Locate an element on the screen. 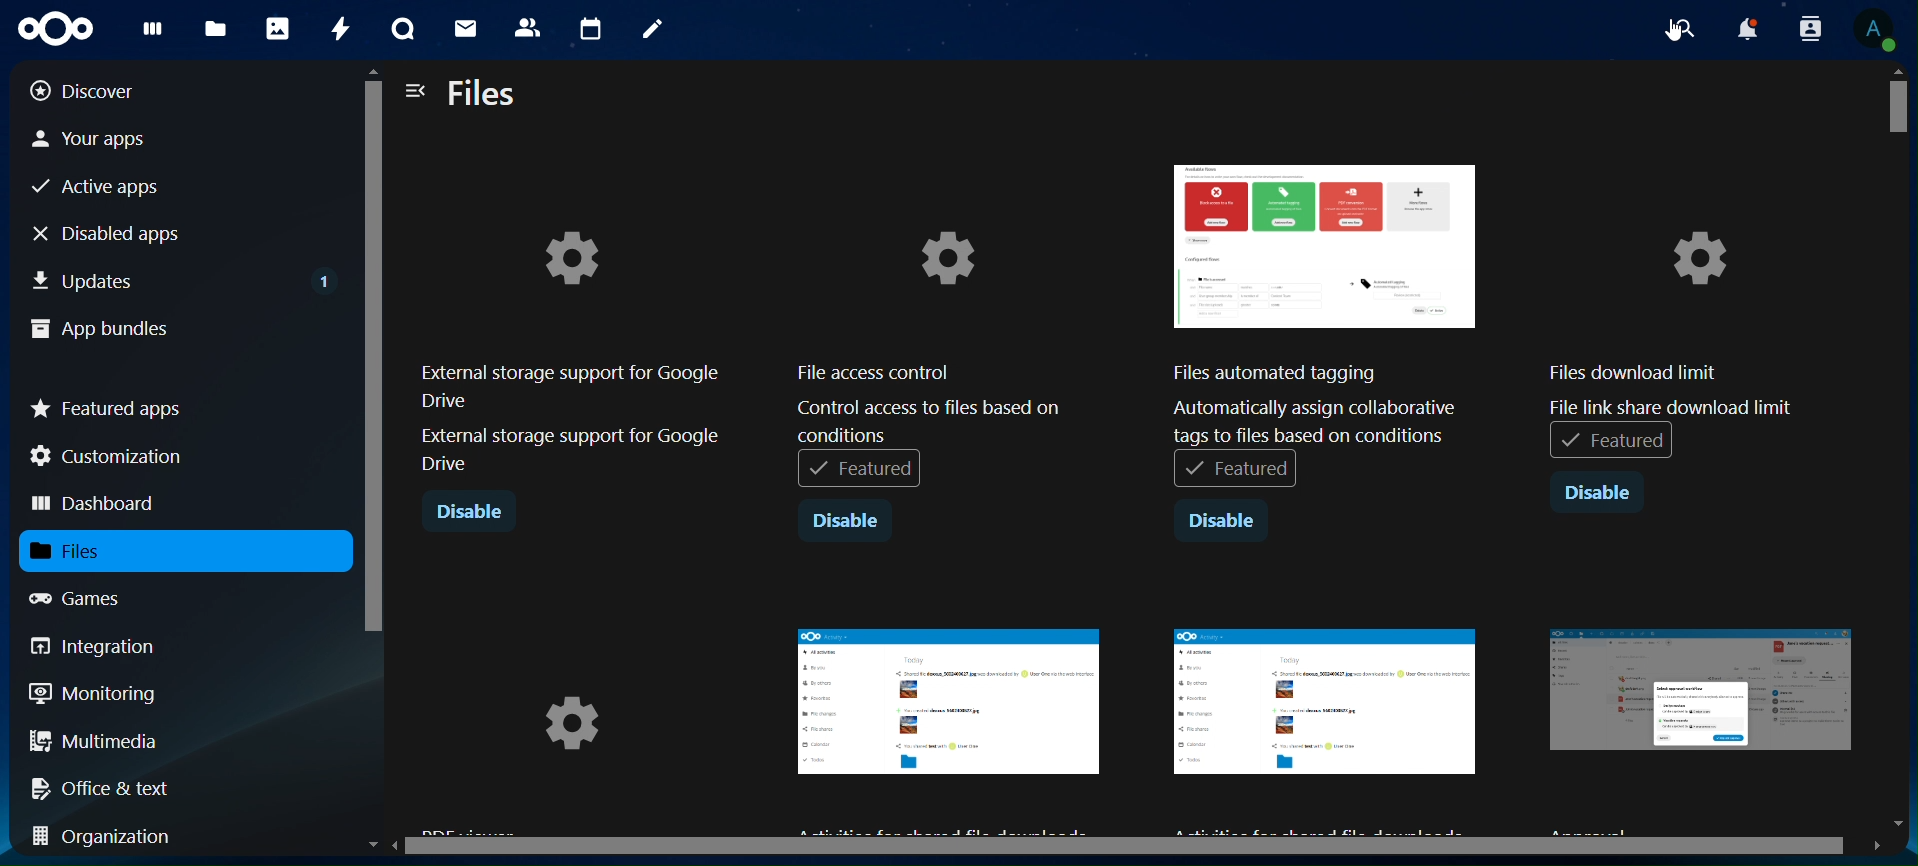 Image resolution: width=1918 pixels, height=866 pixels. image is located at coordinates (948, 721).